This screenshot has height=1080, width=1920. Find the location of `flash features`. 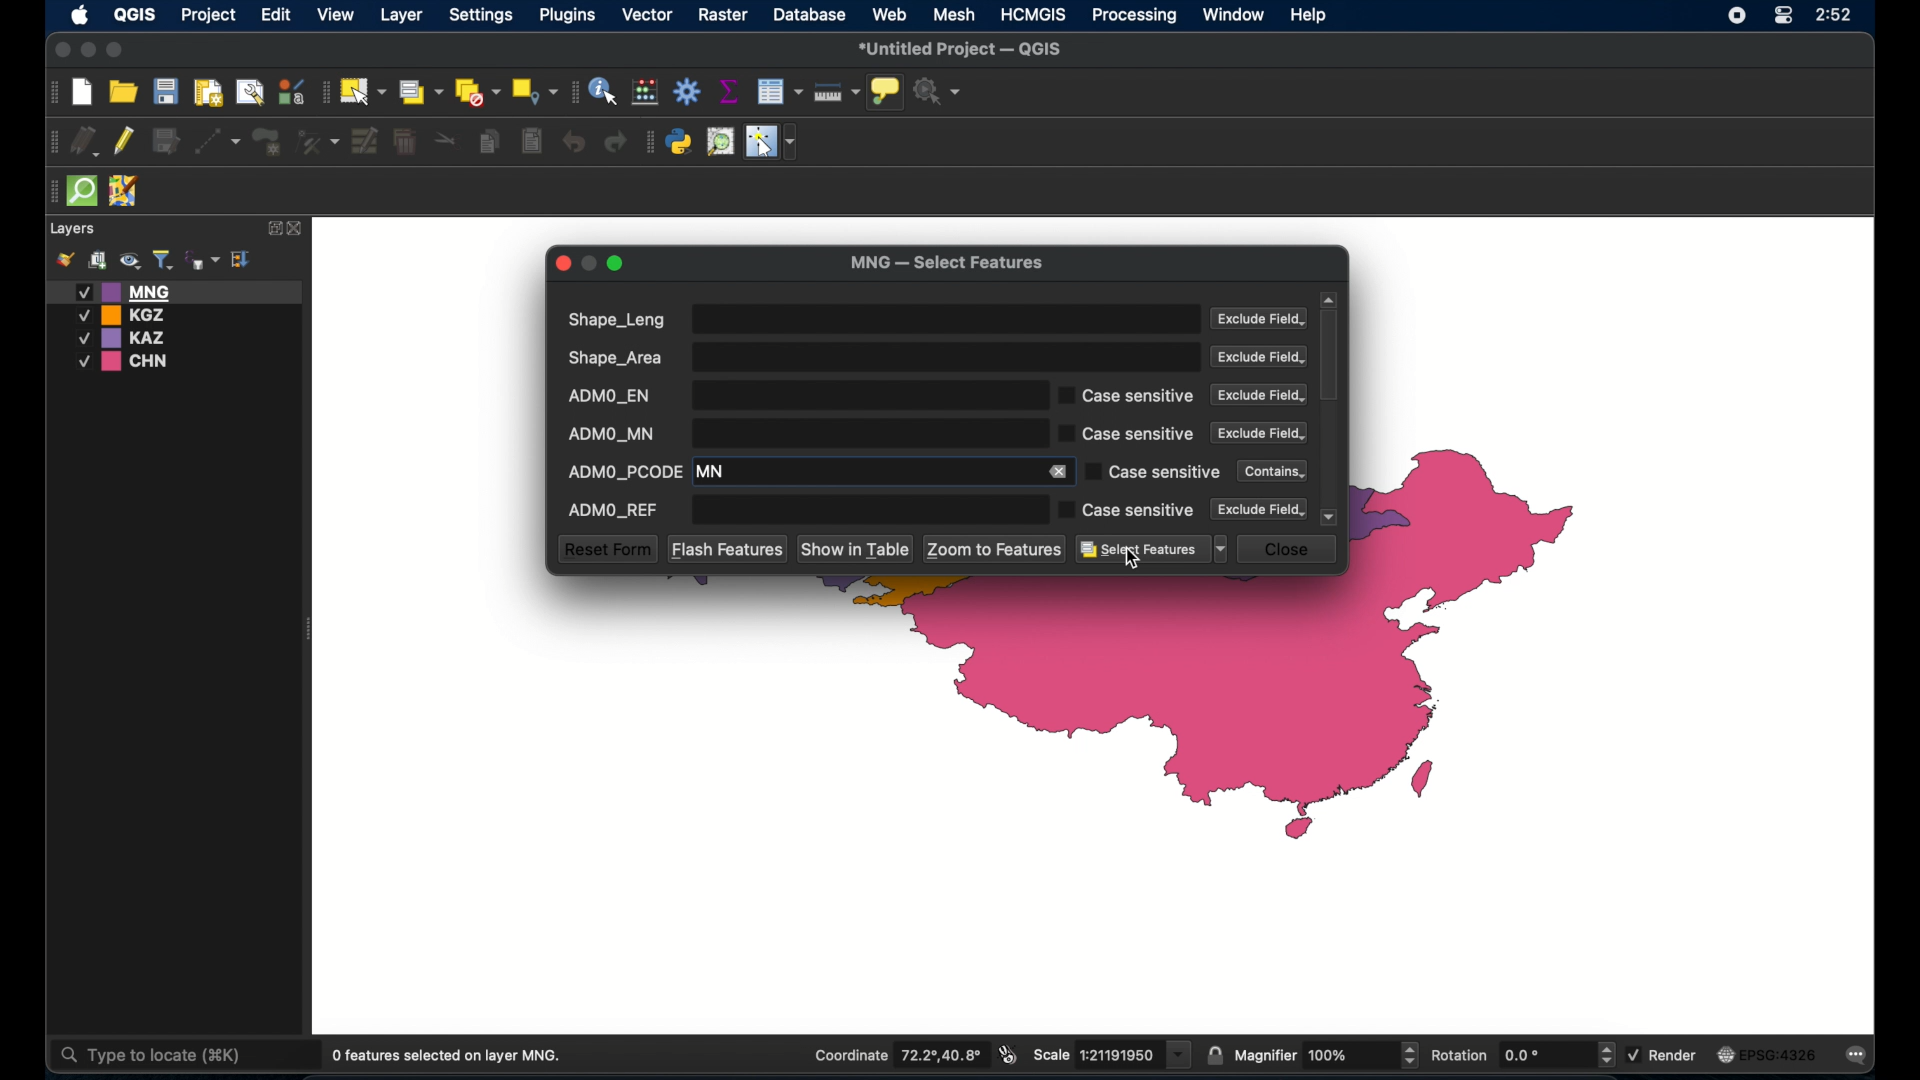

flash features is located at coordinates (727, 548).